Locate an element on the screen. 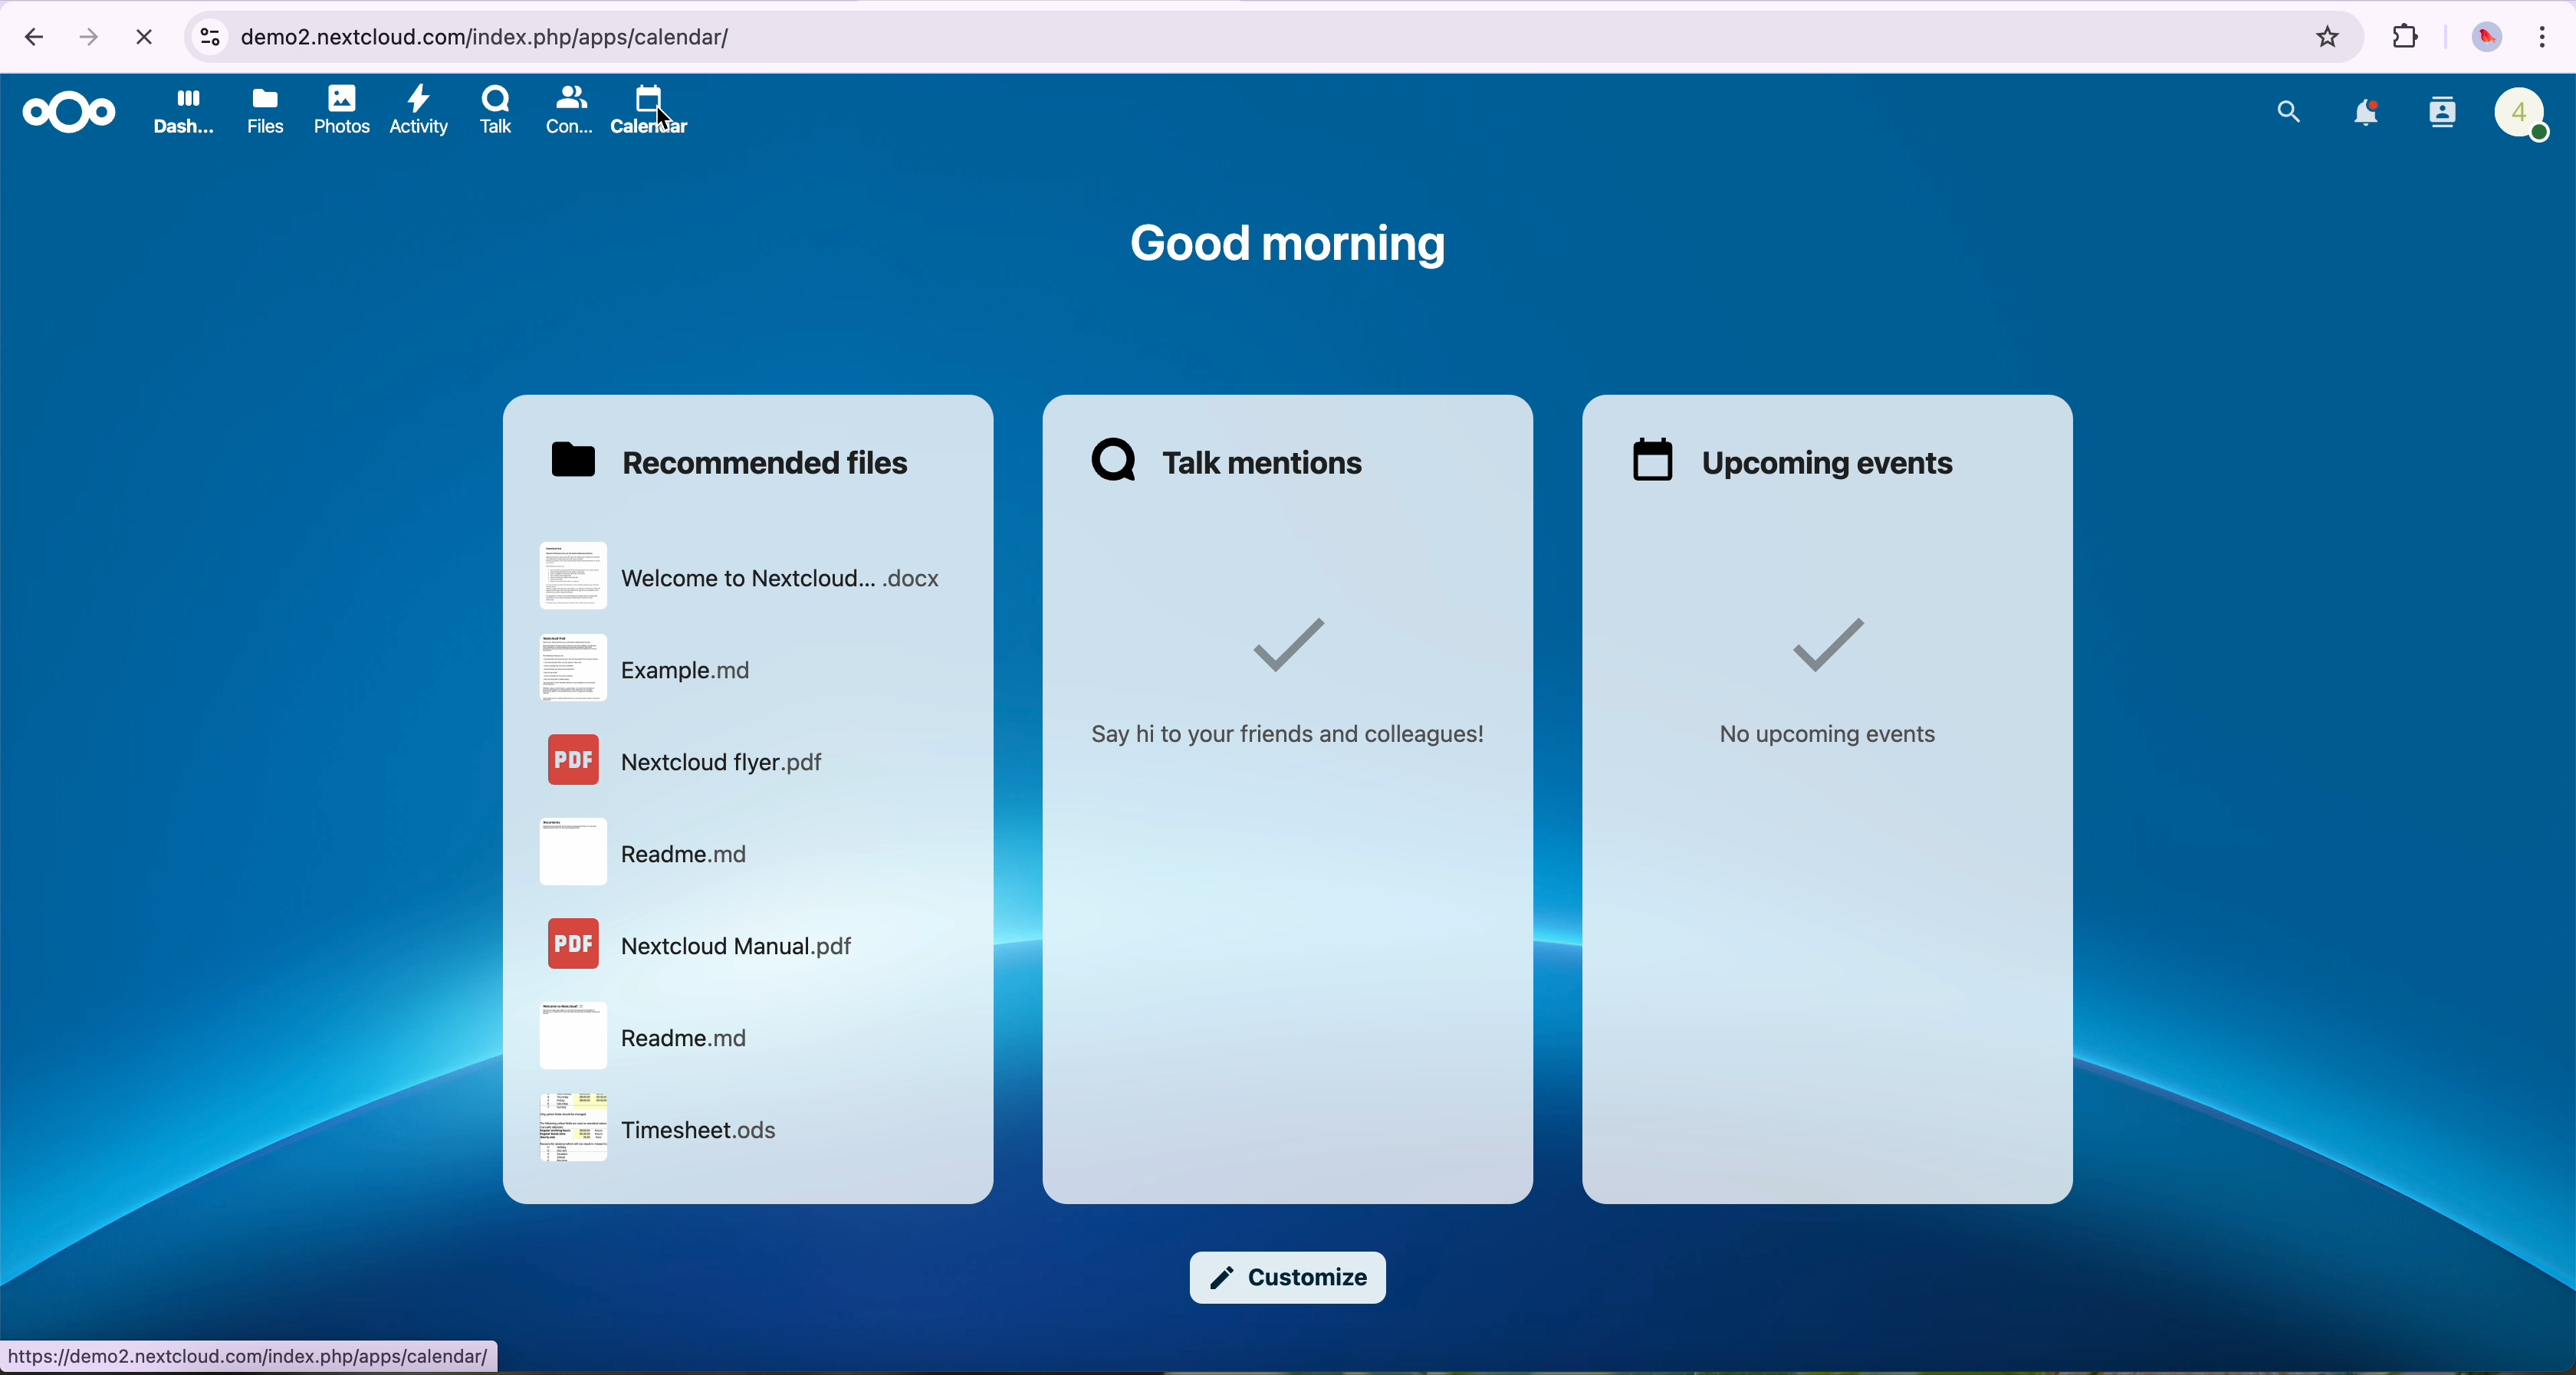 The height and width of the screenshot is (1375, 2576). upcoming events is located at coordinates (1797, 460).